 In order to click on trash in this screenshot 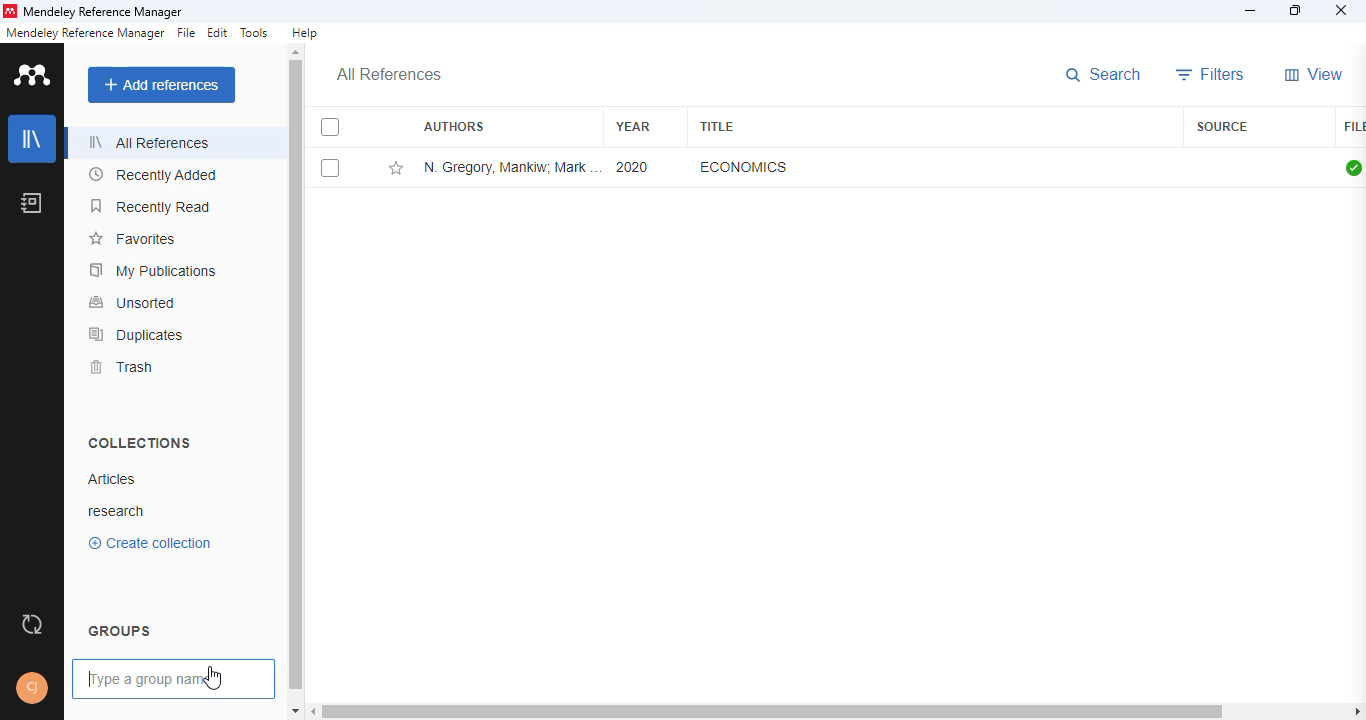, I will do `click(124, 367)`.